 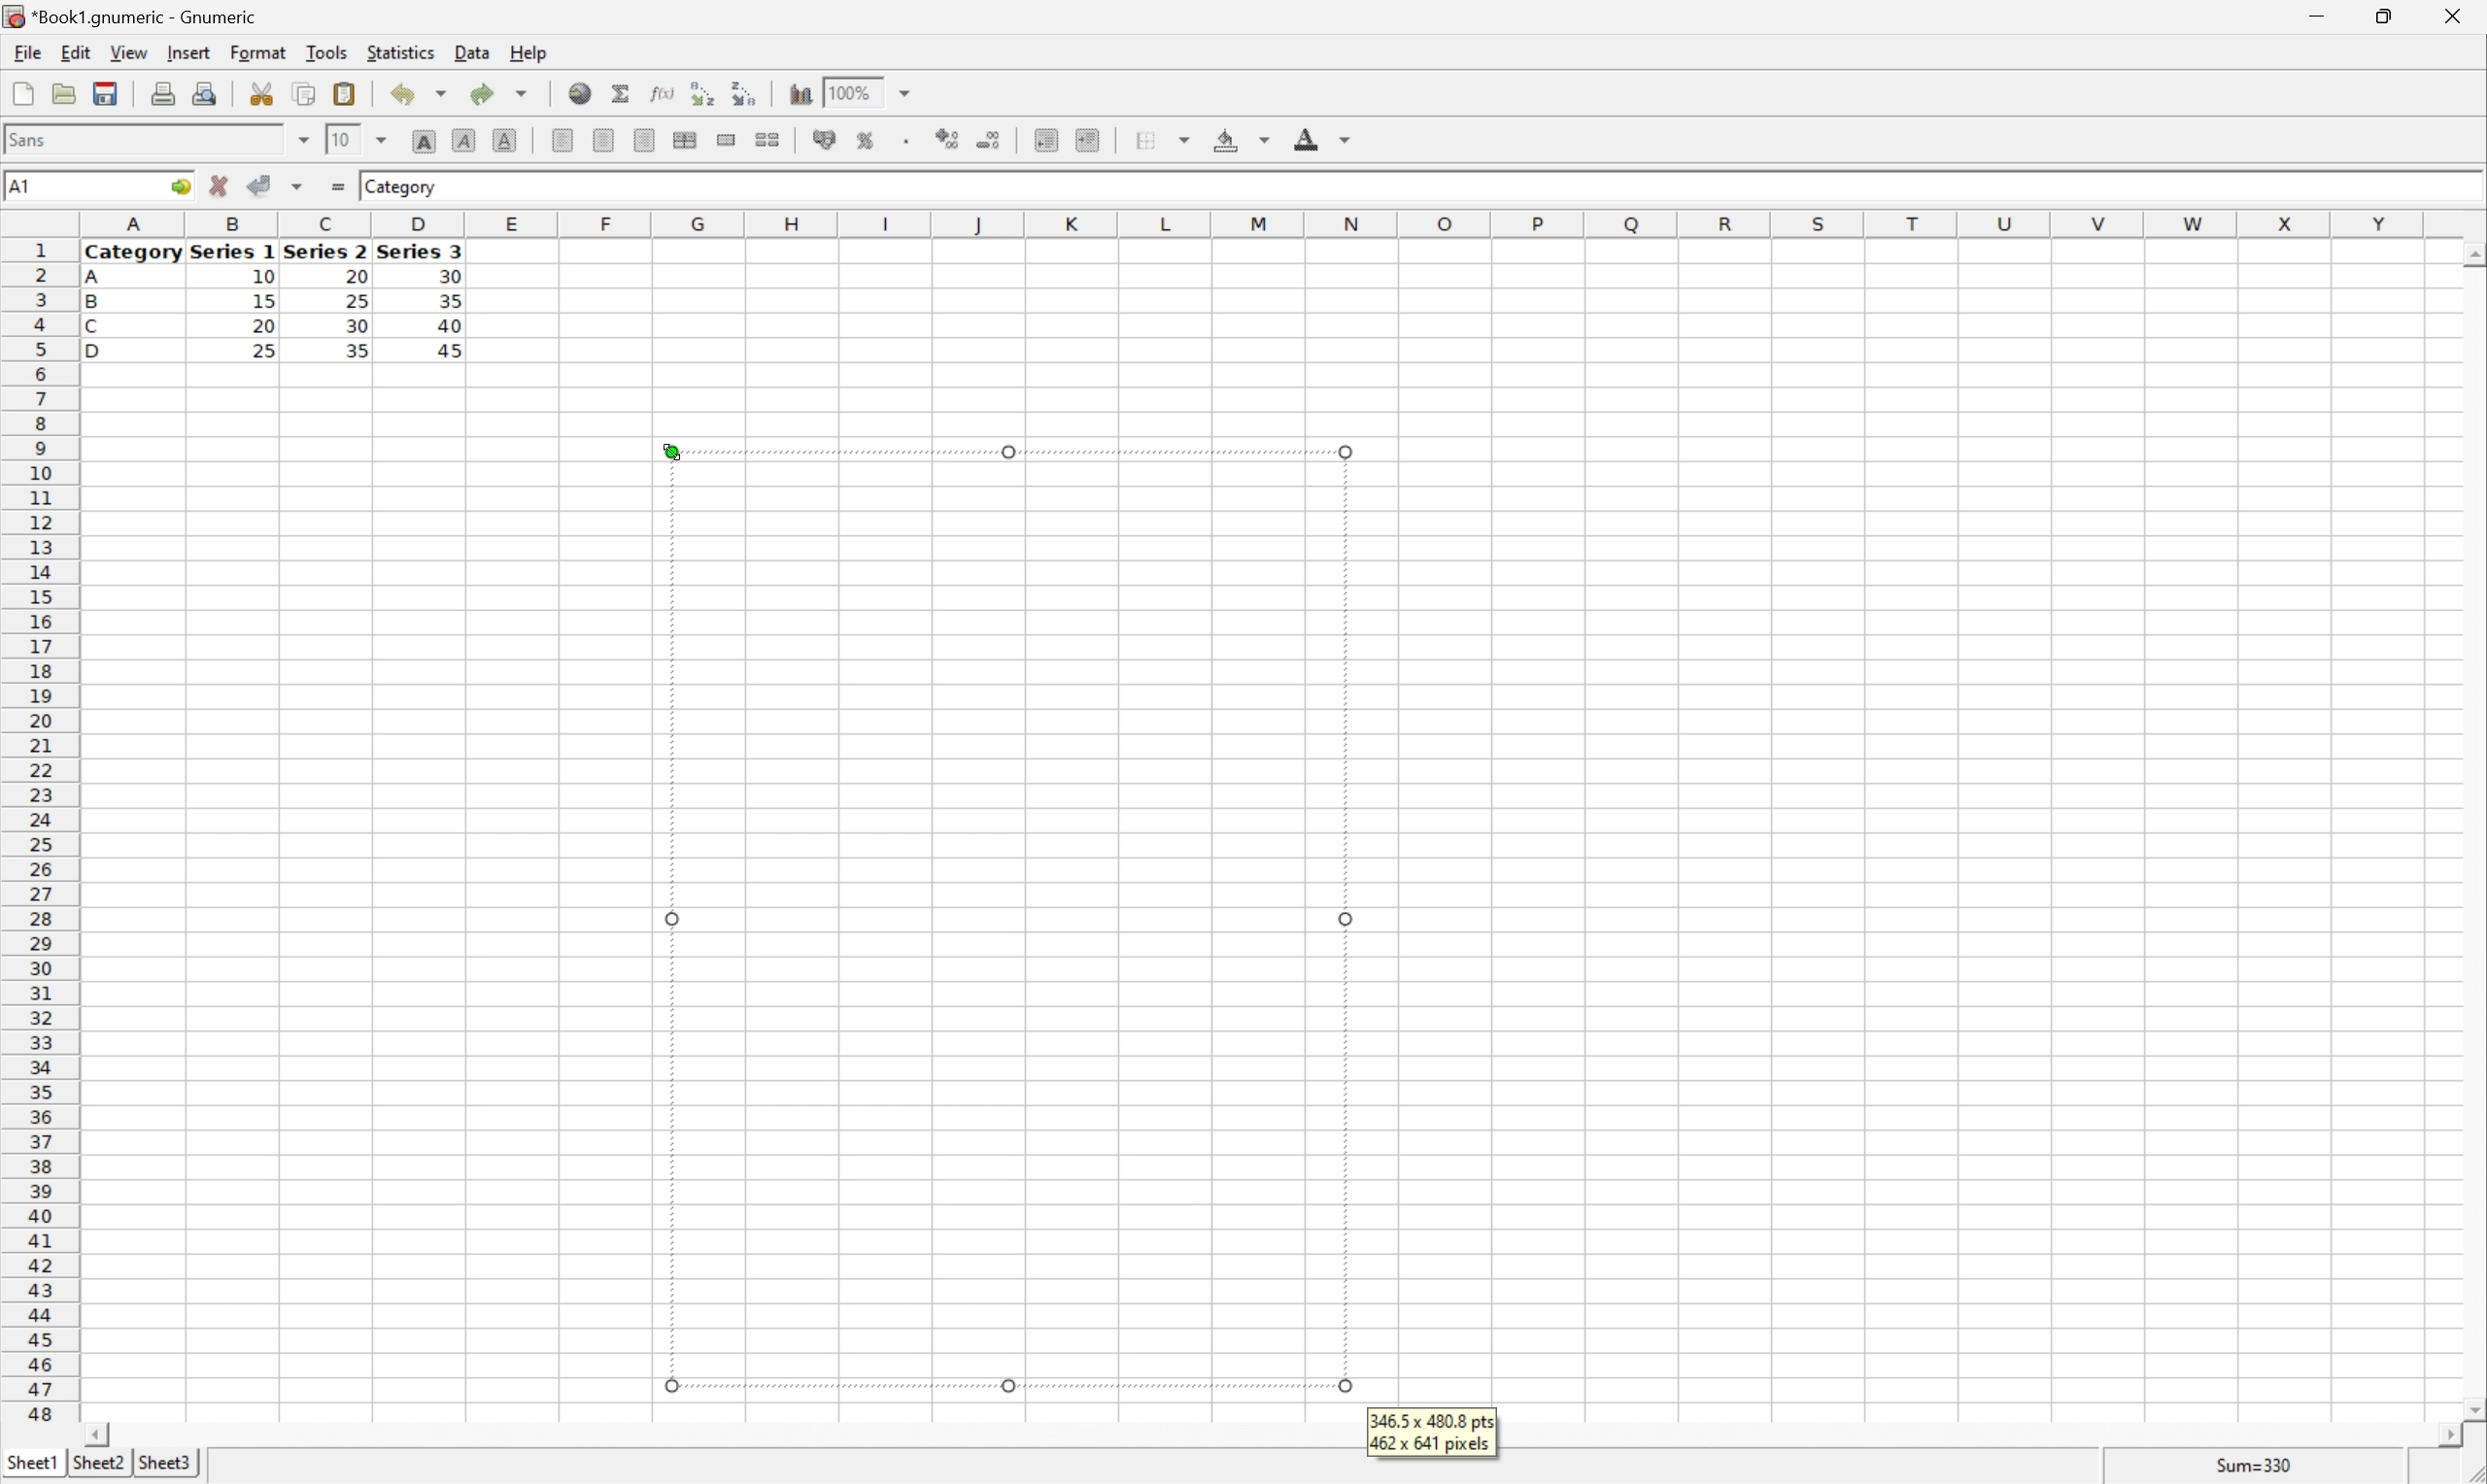 I want to click on Insert a hyperlink, so click(x=580, y=91).